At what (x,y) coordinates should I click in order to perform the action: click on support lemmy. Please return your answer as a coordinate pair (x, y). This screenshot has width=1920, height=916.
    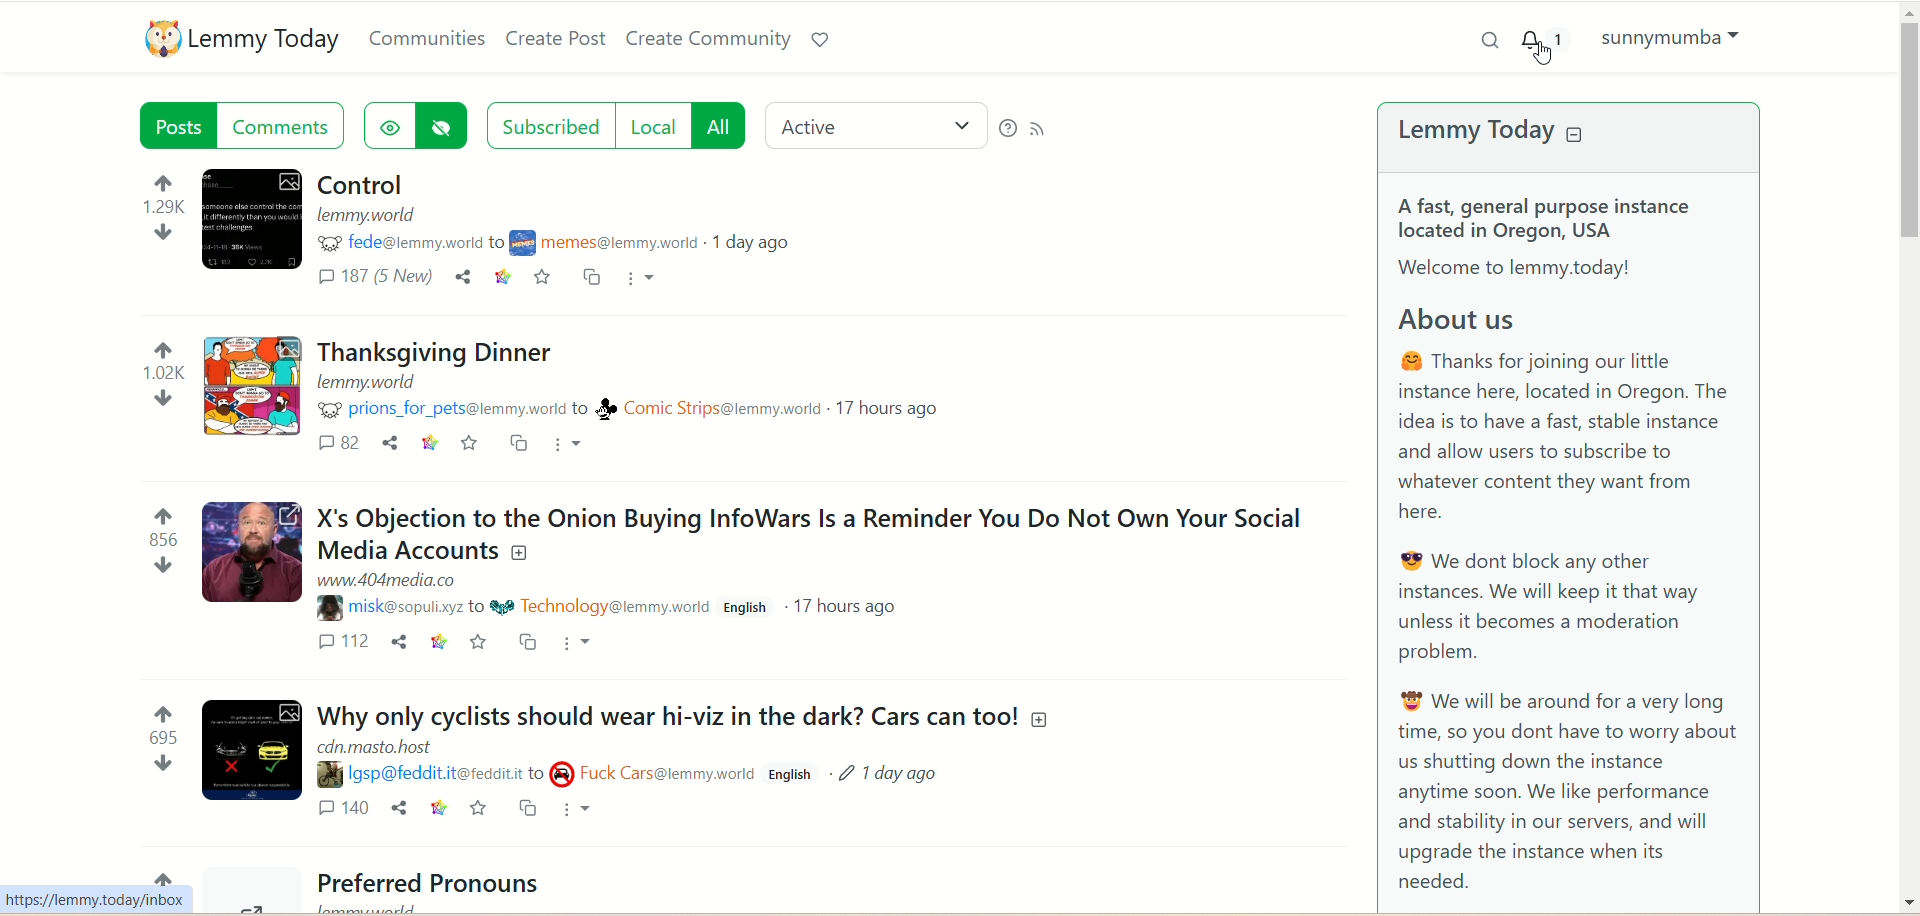
    Looking at the image, I should click on (823, 39).